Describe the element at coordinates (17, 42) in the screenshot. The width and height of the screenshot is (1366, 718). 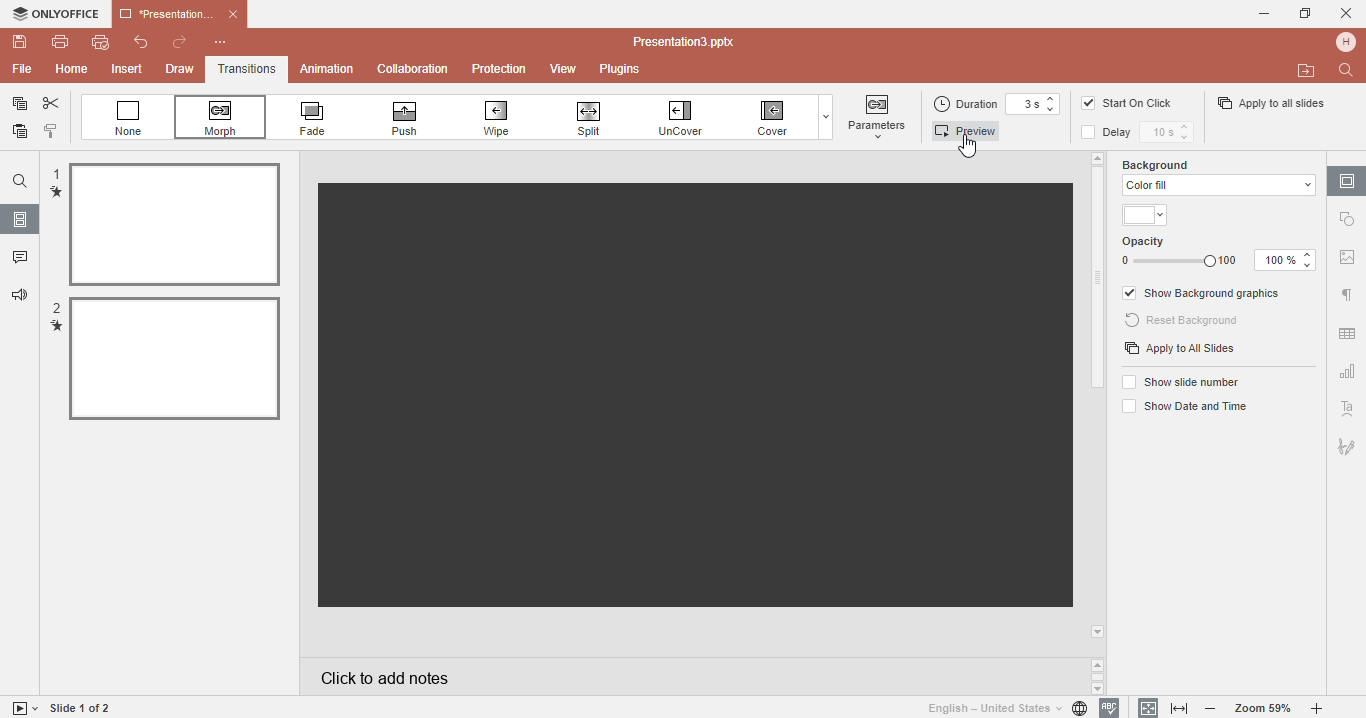
I see `Save` at that location.